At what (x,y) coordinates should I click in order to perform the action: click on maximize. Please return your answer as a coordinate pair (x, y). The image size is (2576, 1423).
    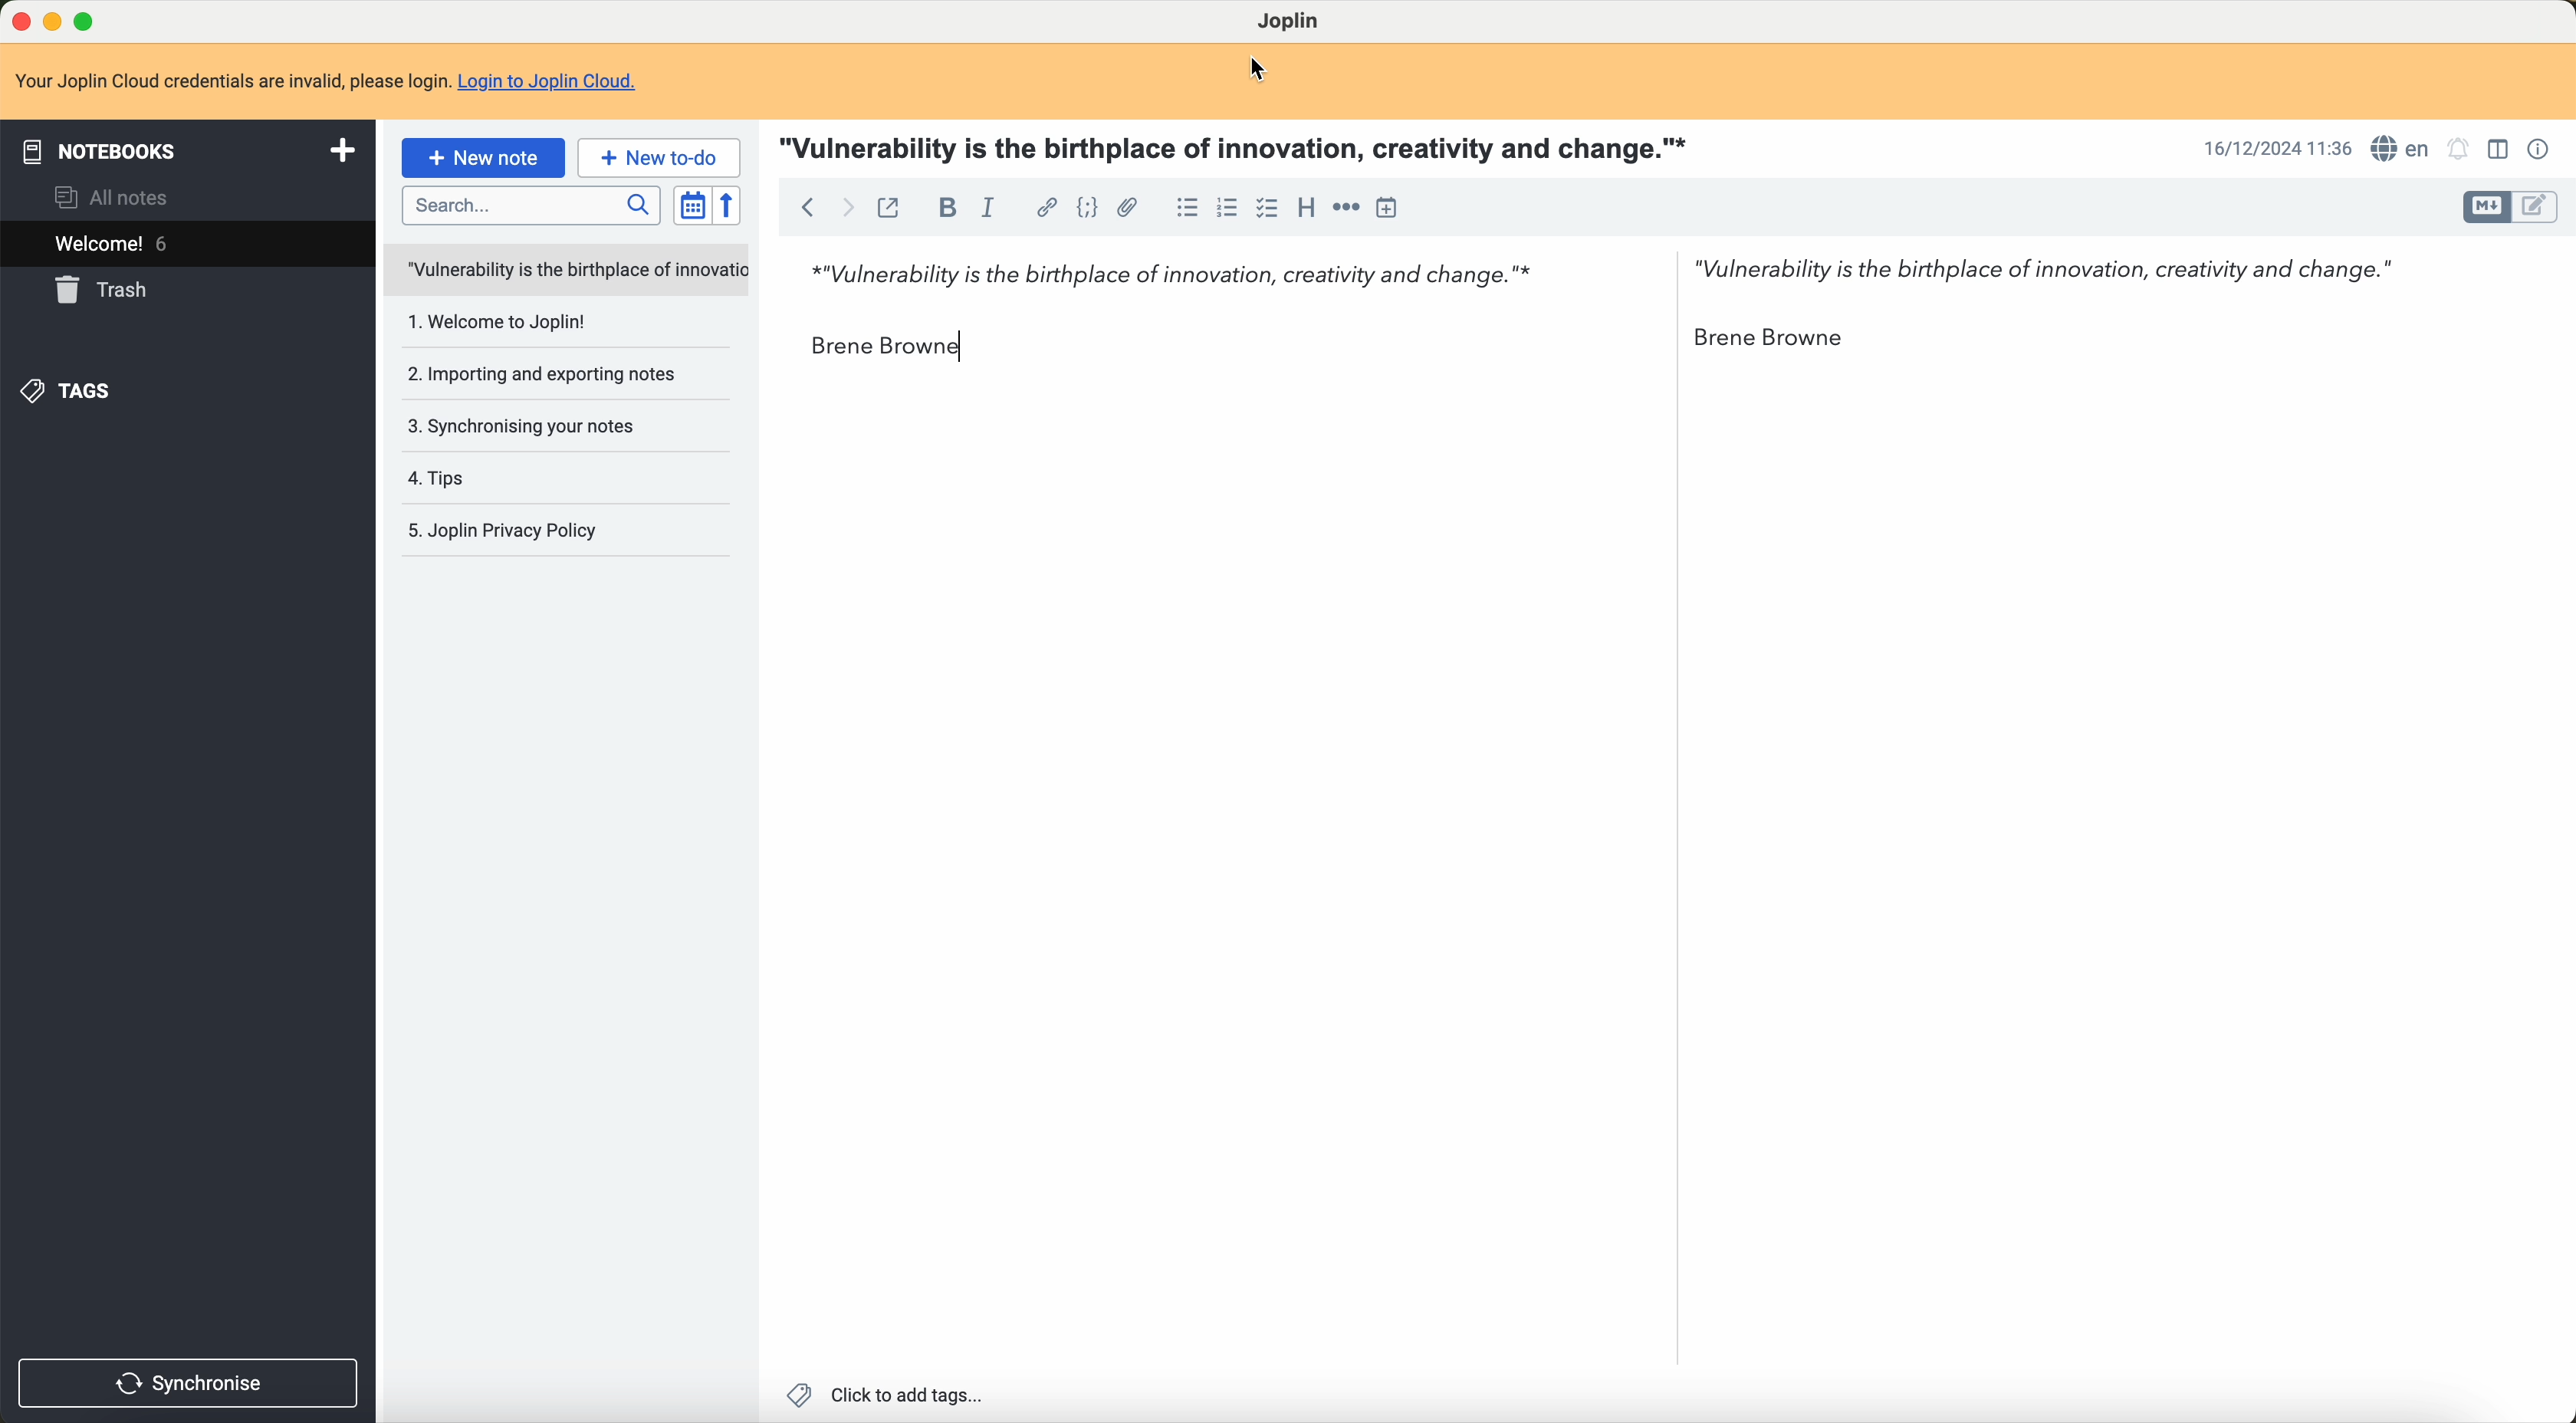
    Looking at the image, I should click on (88, 18).